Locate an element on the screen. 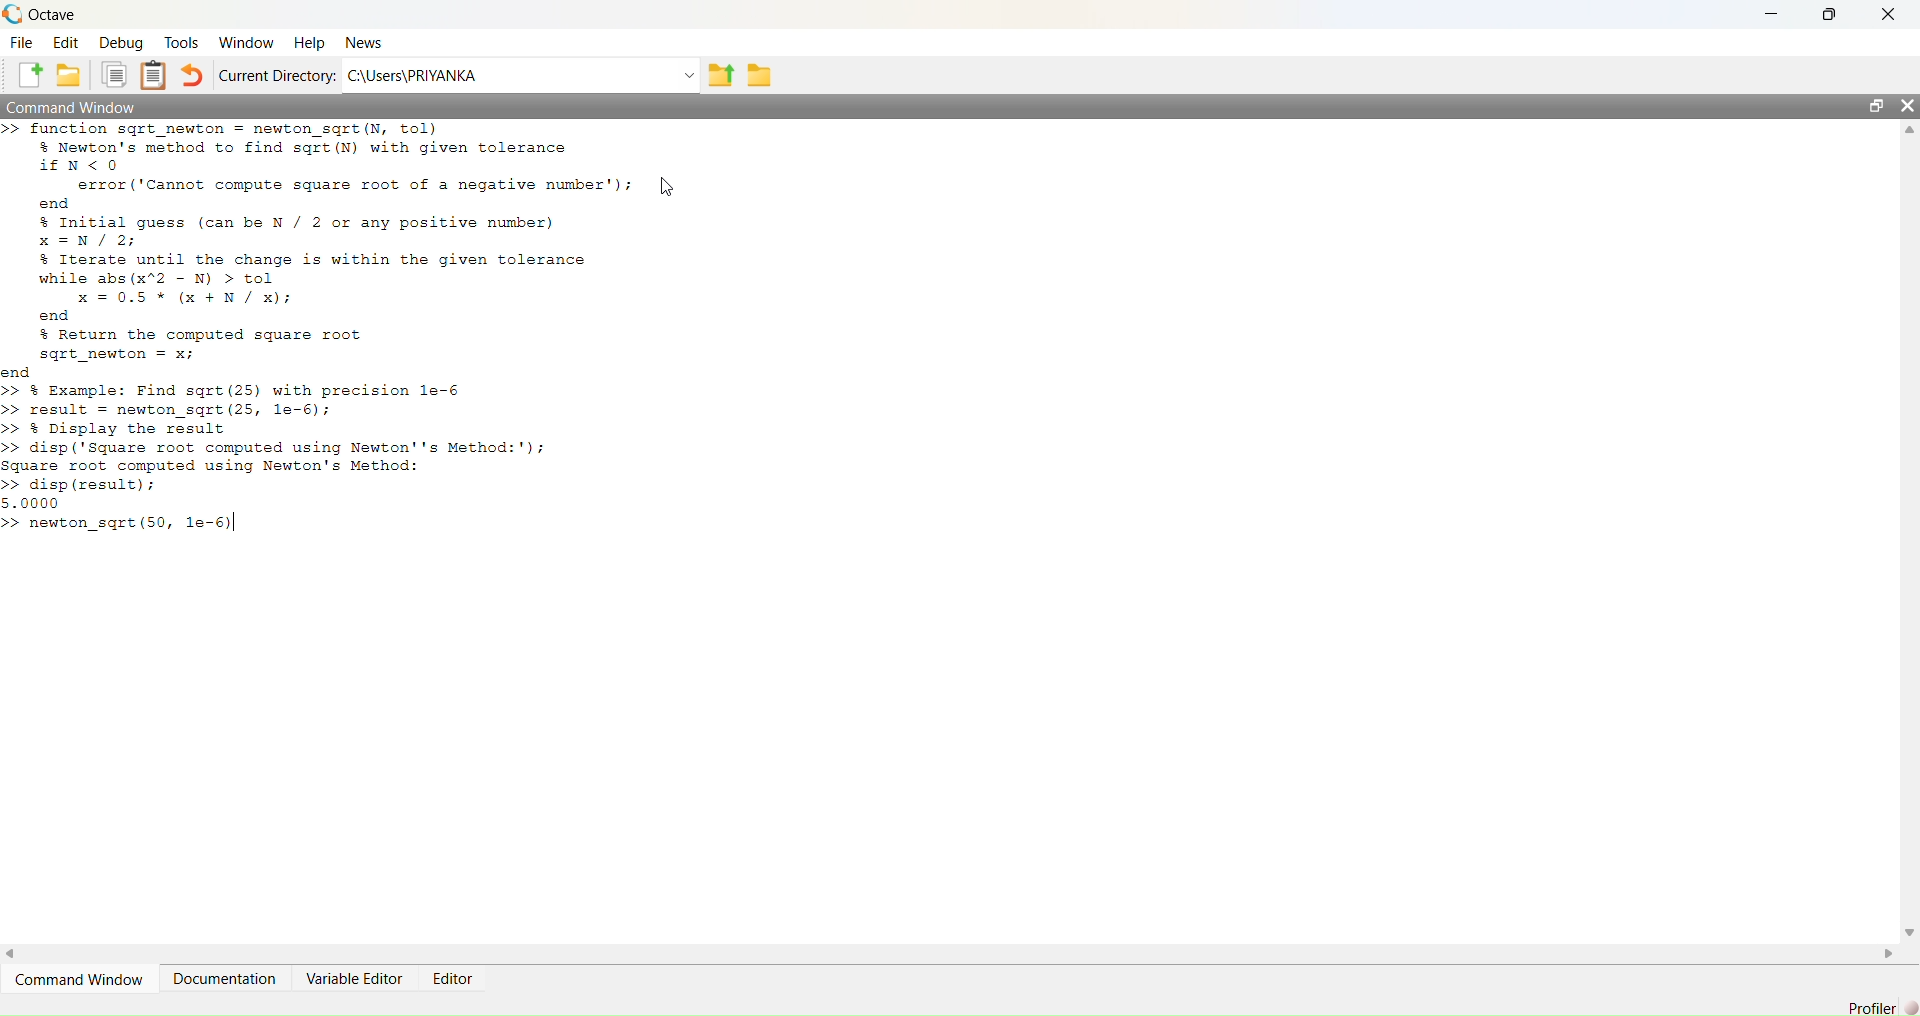 The image size is (1920, 1016). >> function sqrt_newton = newton_sqrt(N, tol)
% Newton's method to find sqrt (N) with given tolerance
PEN<O
error ('Cannot compute square root of a negative number'); [uy
end
% Initial guess (can be N / 2 or any positive number)
x=N/2;
% Iterate until the change is within the given tolerance
while abs (x2 - N) > tol
x =0.5% (x +N/ x);
end
% Return the computed square root
sqrt_newton = x;
end
>> % Example: Find sqrt (25) with precision le-6
>> result = newton_sqrt (25, le-6);
>> % Display the result
>> disp ('Square root computed using Newton''s Method:');
Square root computed using Newton's Method:
>> disp (result);
5.0000
>> newton_sqrt (50, le-6)| is located at coordinates (354, 338).